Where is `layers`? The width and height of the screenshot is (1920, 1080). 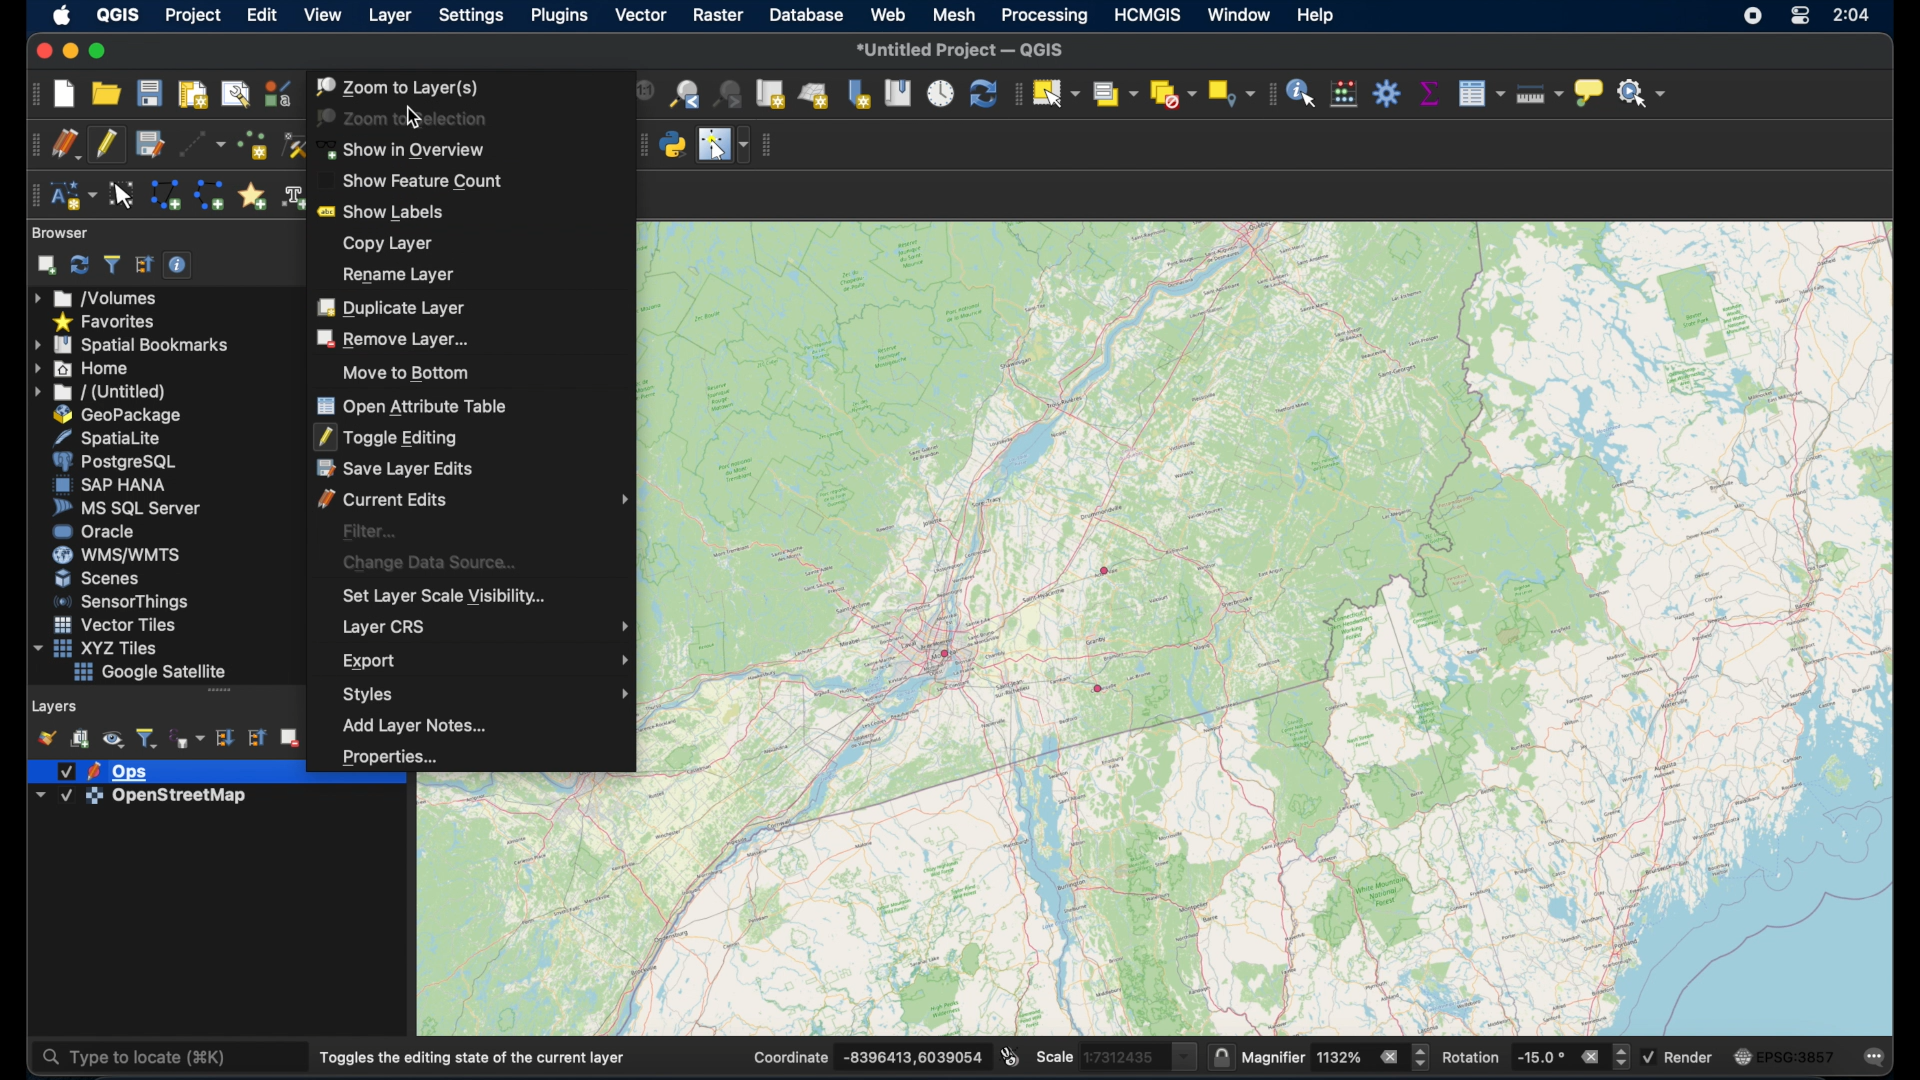
layers is located at coordinates (53, 706).